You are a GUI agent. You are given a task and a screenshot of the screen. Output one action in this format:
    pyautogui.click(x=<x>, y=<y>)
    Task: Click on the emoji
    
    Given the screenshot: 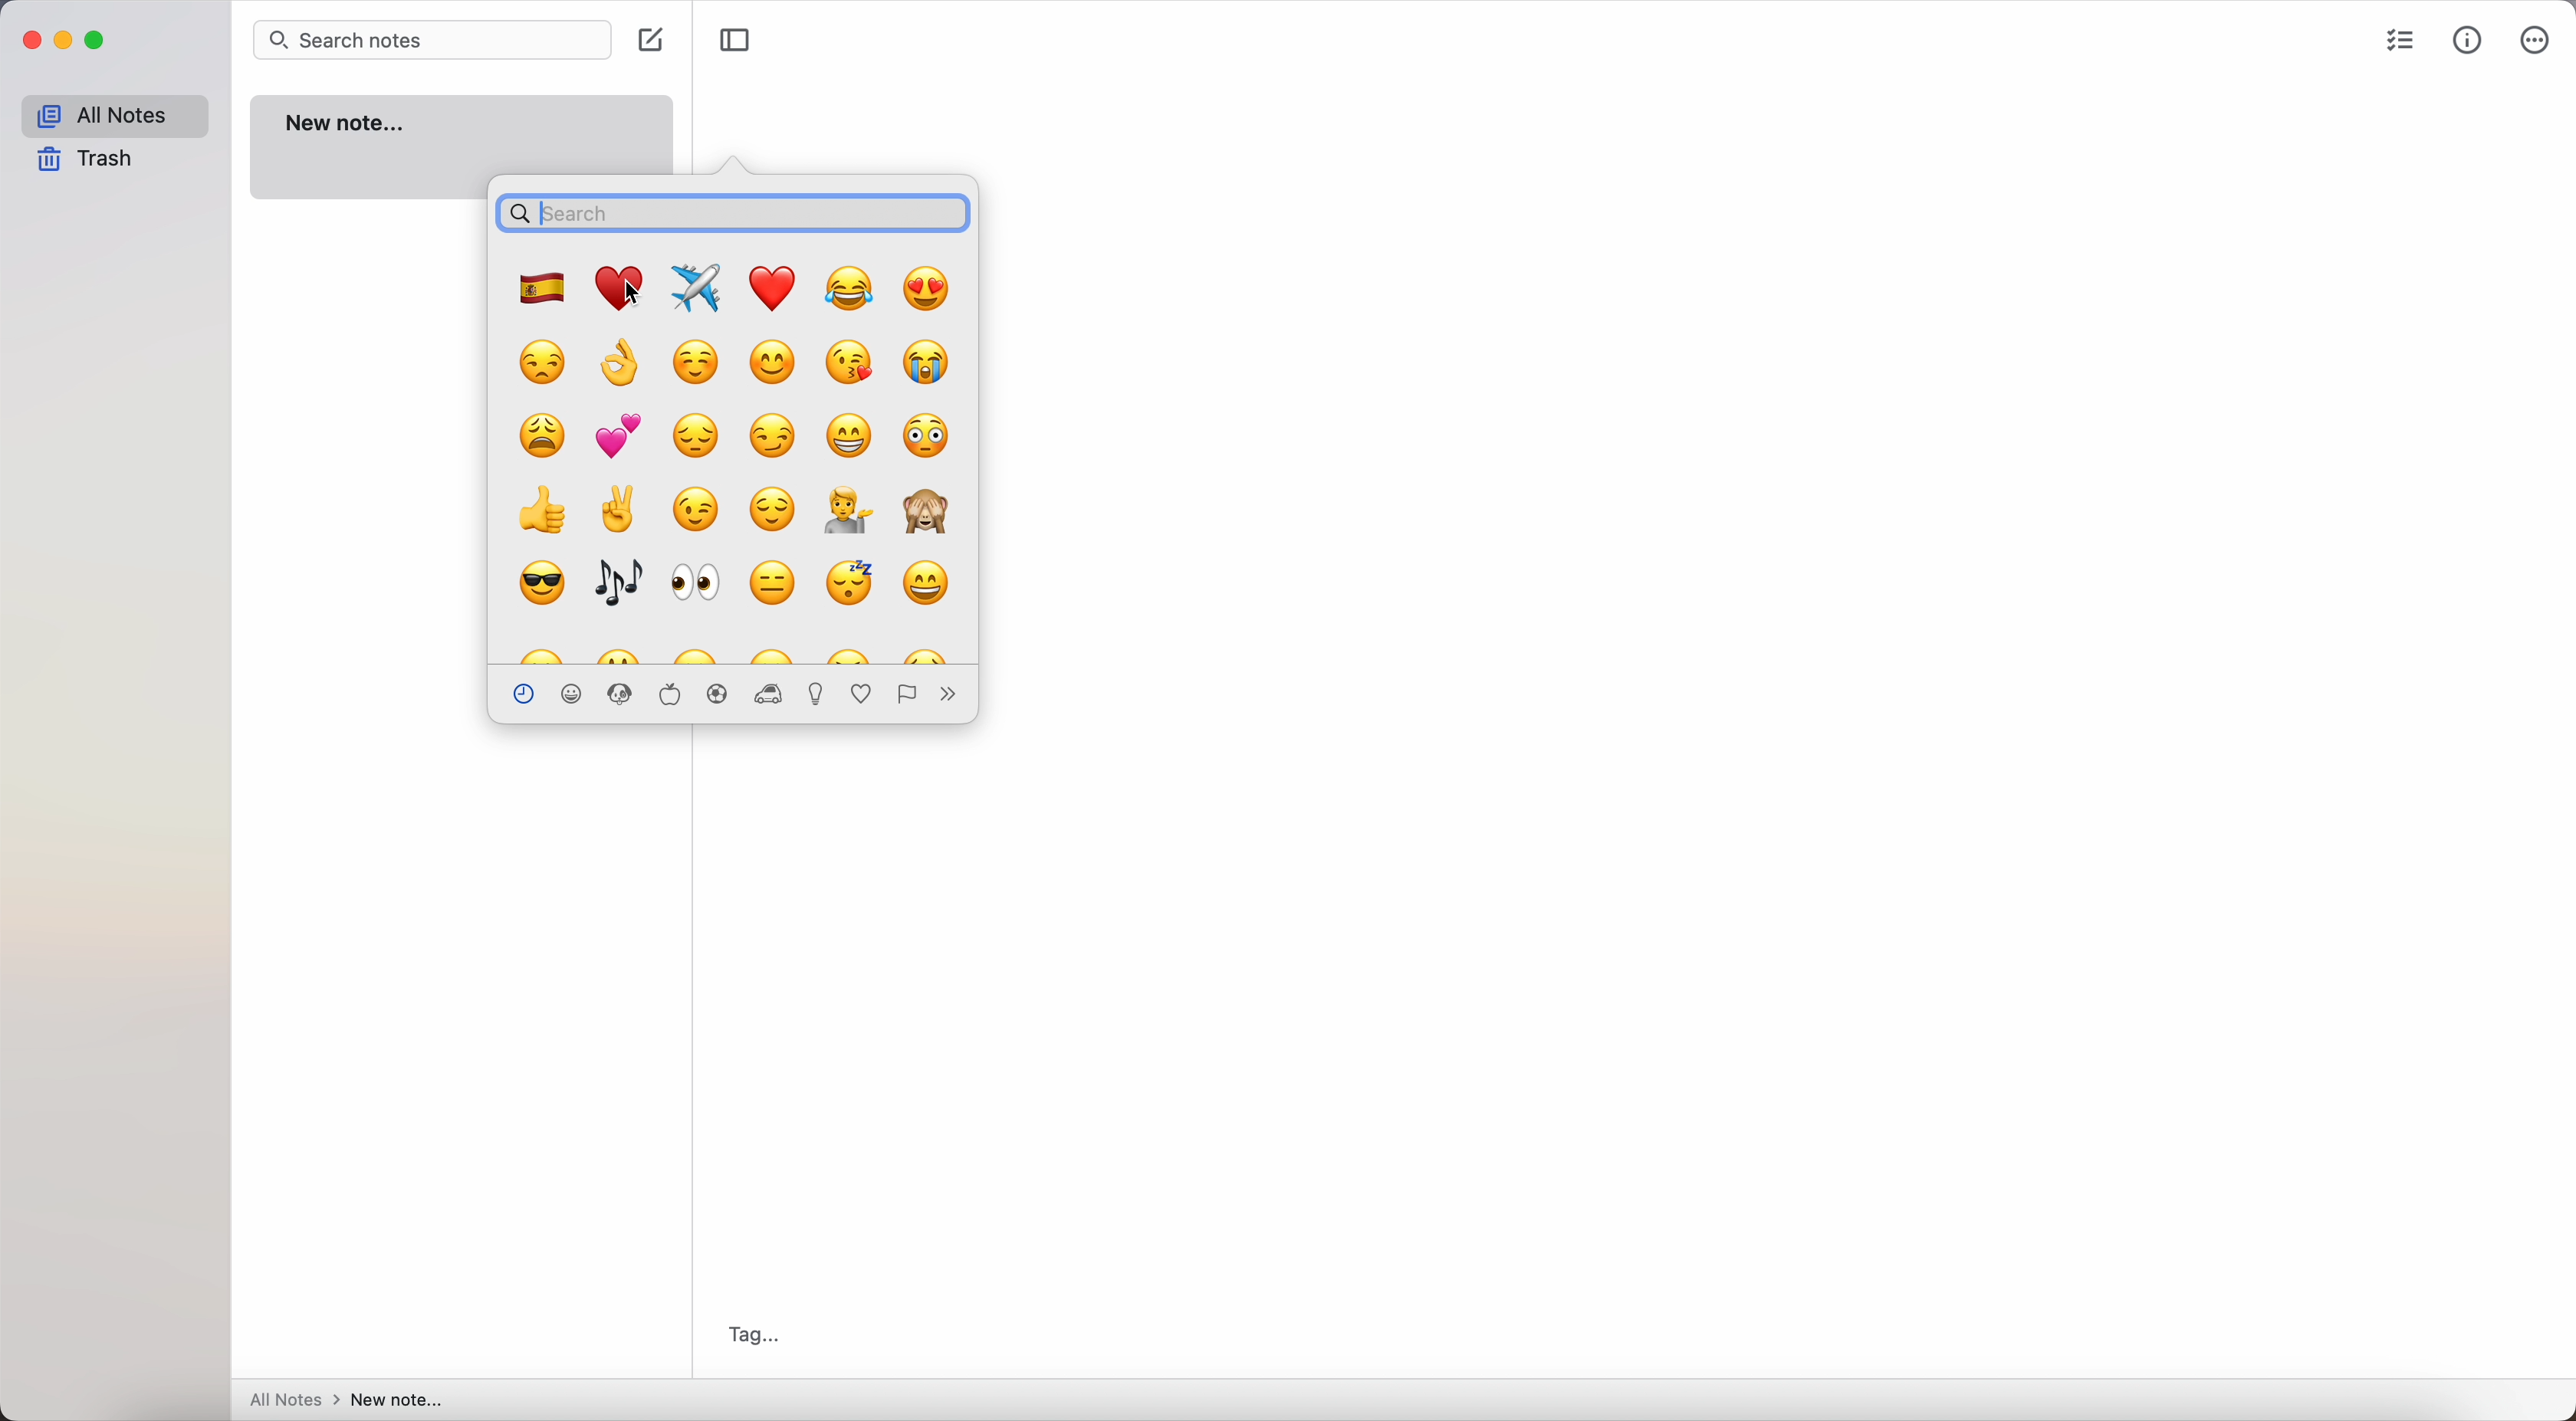 What is the action you would take?
    pyautogui.click(x=540, y=510)
    